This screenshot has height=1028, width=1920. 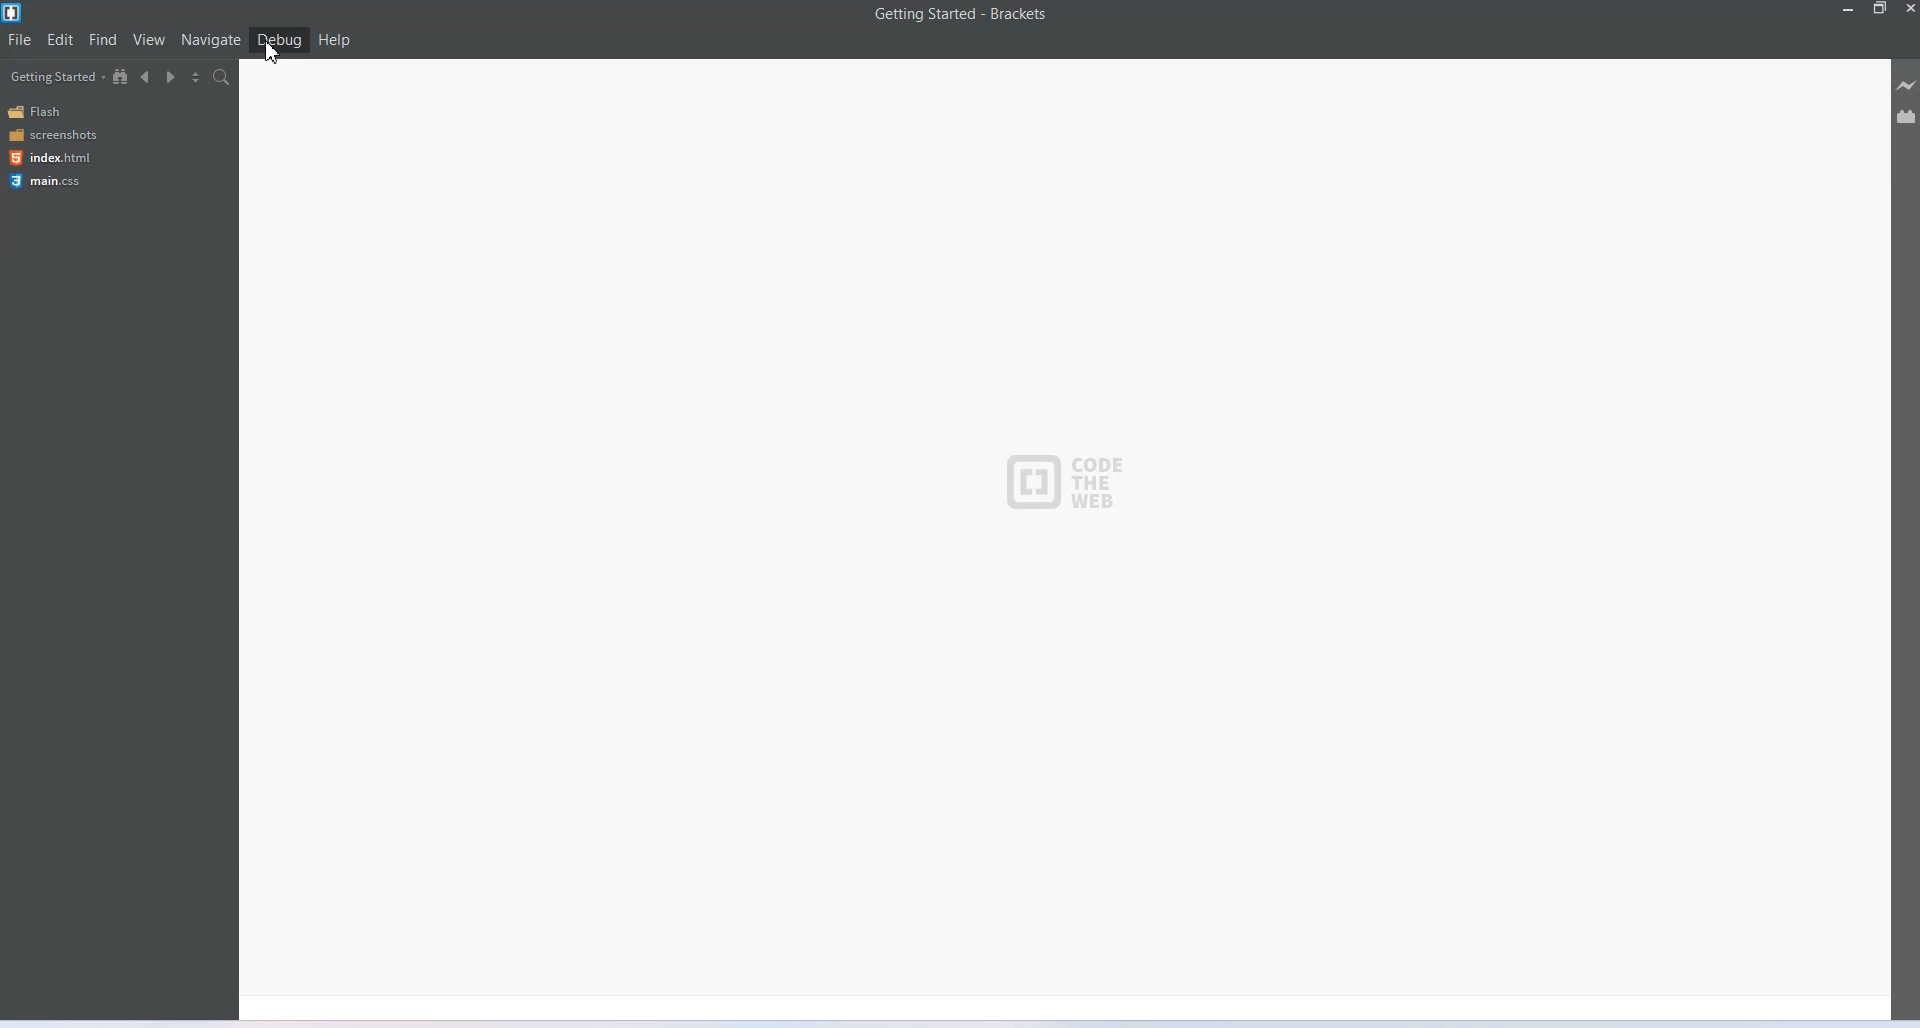 What do you see at coordinates (960, 15) in the screenshot?
I see `Getting Started - Brackets` at bounding box center [960, 15].